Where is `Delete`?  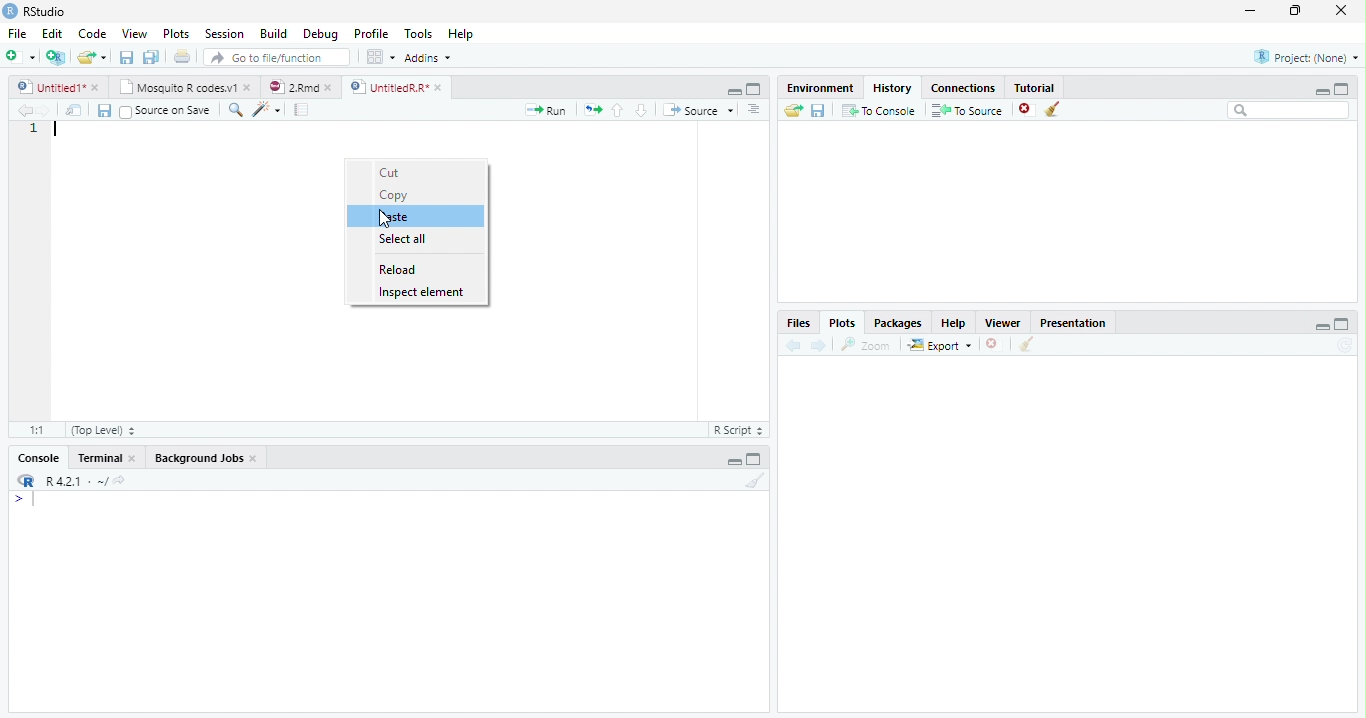 Delete is located at coordinates (1025, 107).